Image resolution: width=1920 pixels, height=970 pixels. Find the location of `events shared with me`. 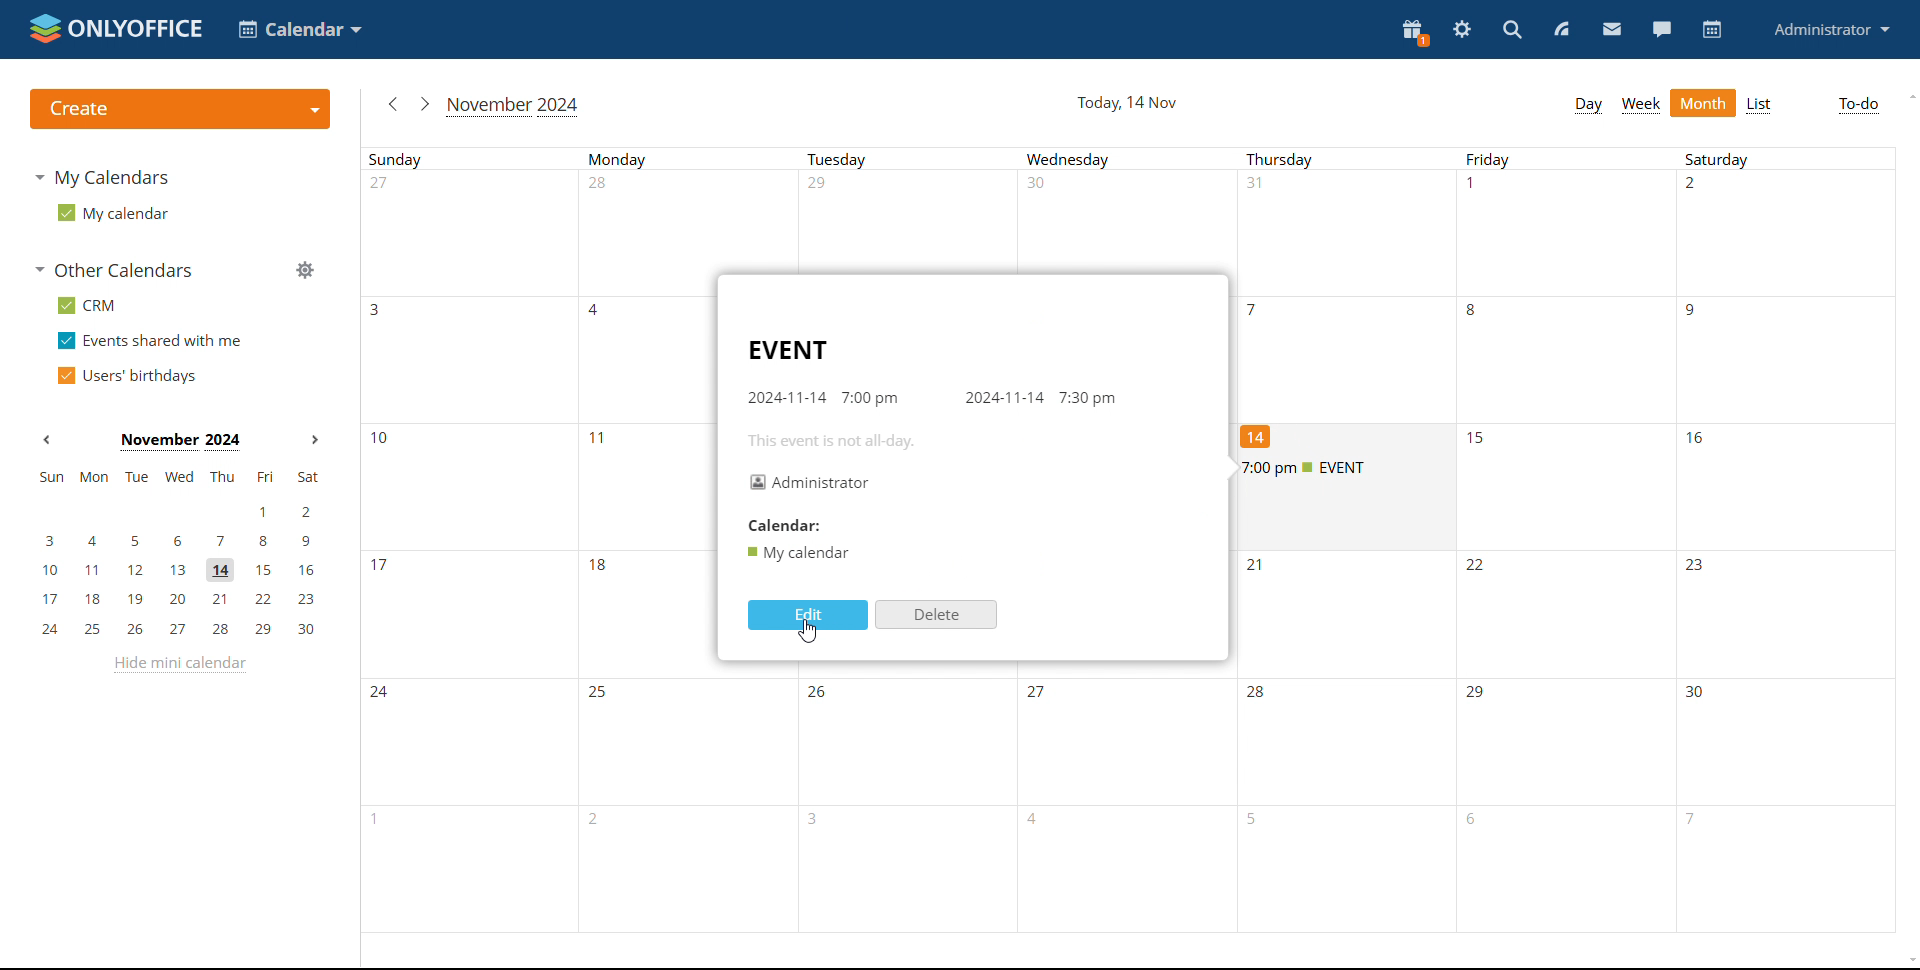

events shared with me is located at coordinates (152, 341).